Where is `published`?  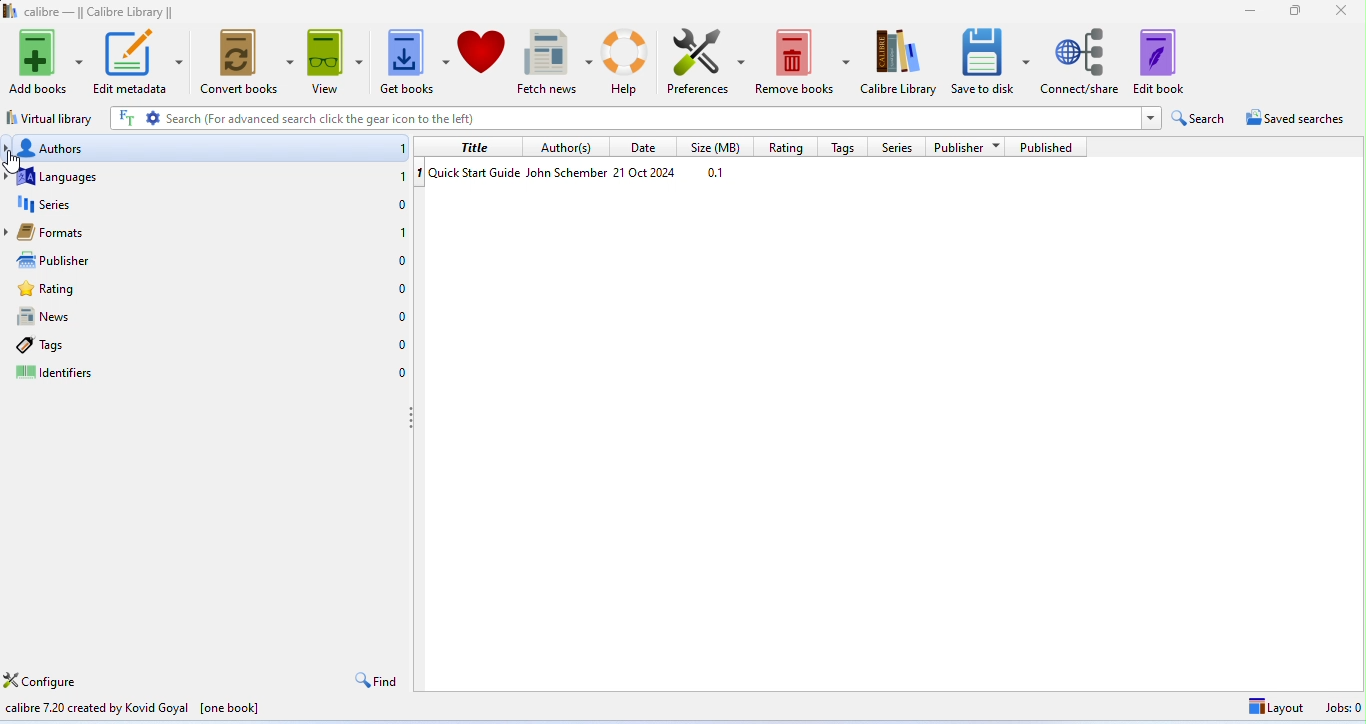 published is located at coordinates (1047, 148).